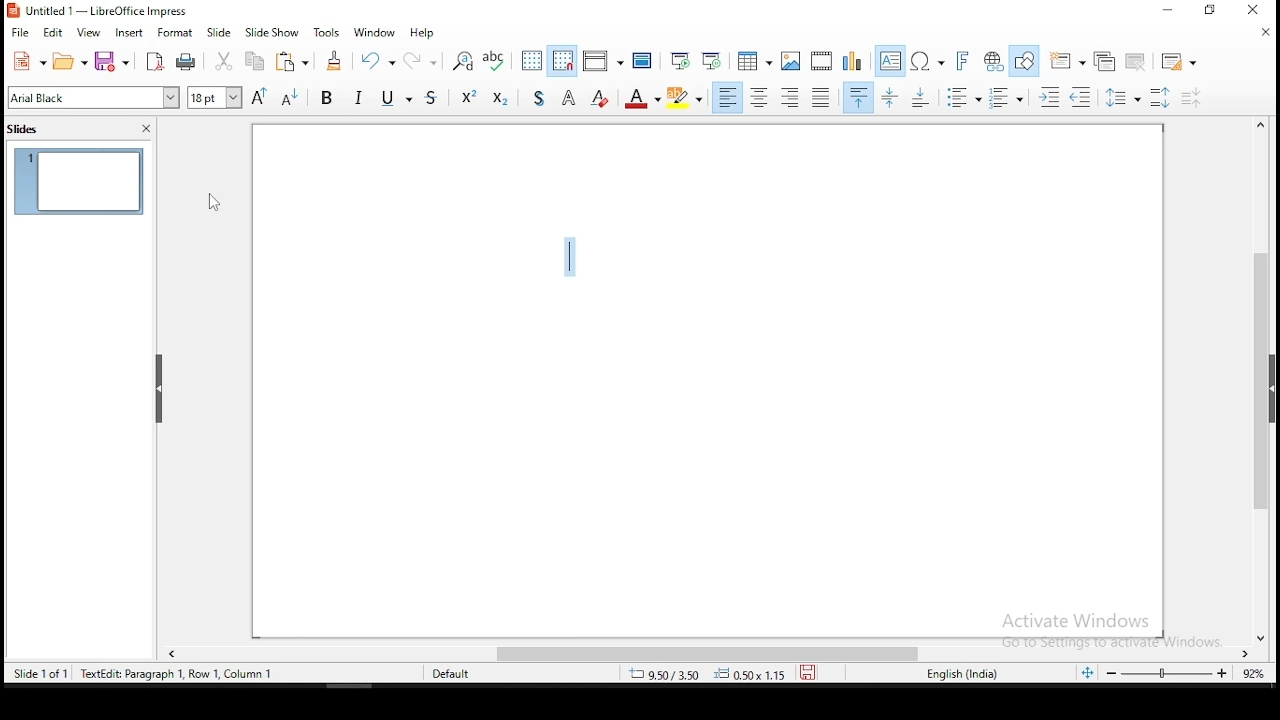 This screenshot has height=720, width=1280. What do you see at coordinates (570, 256) in the screenshot?
I see `Text Cursor` at bounding box center [570, 256].